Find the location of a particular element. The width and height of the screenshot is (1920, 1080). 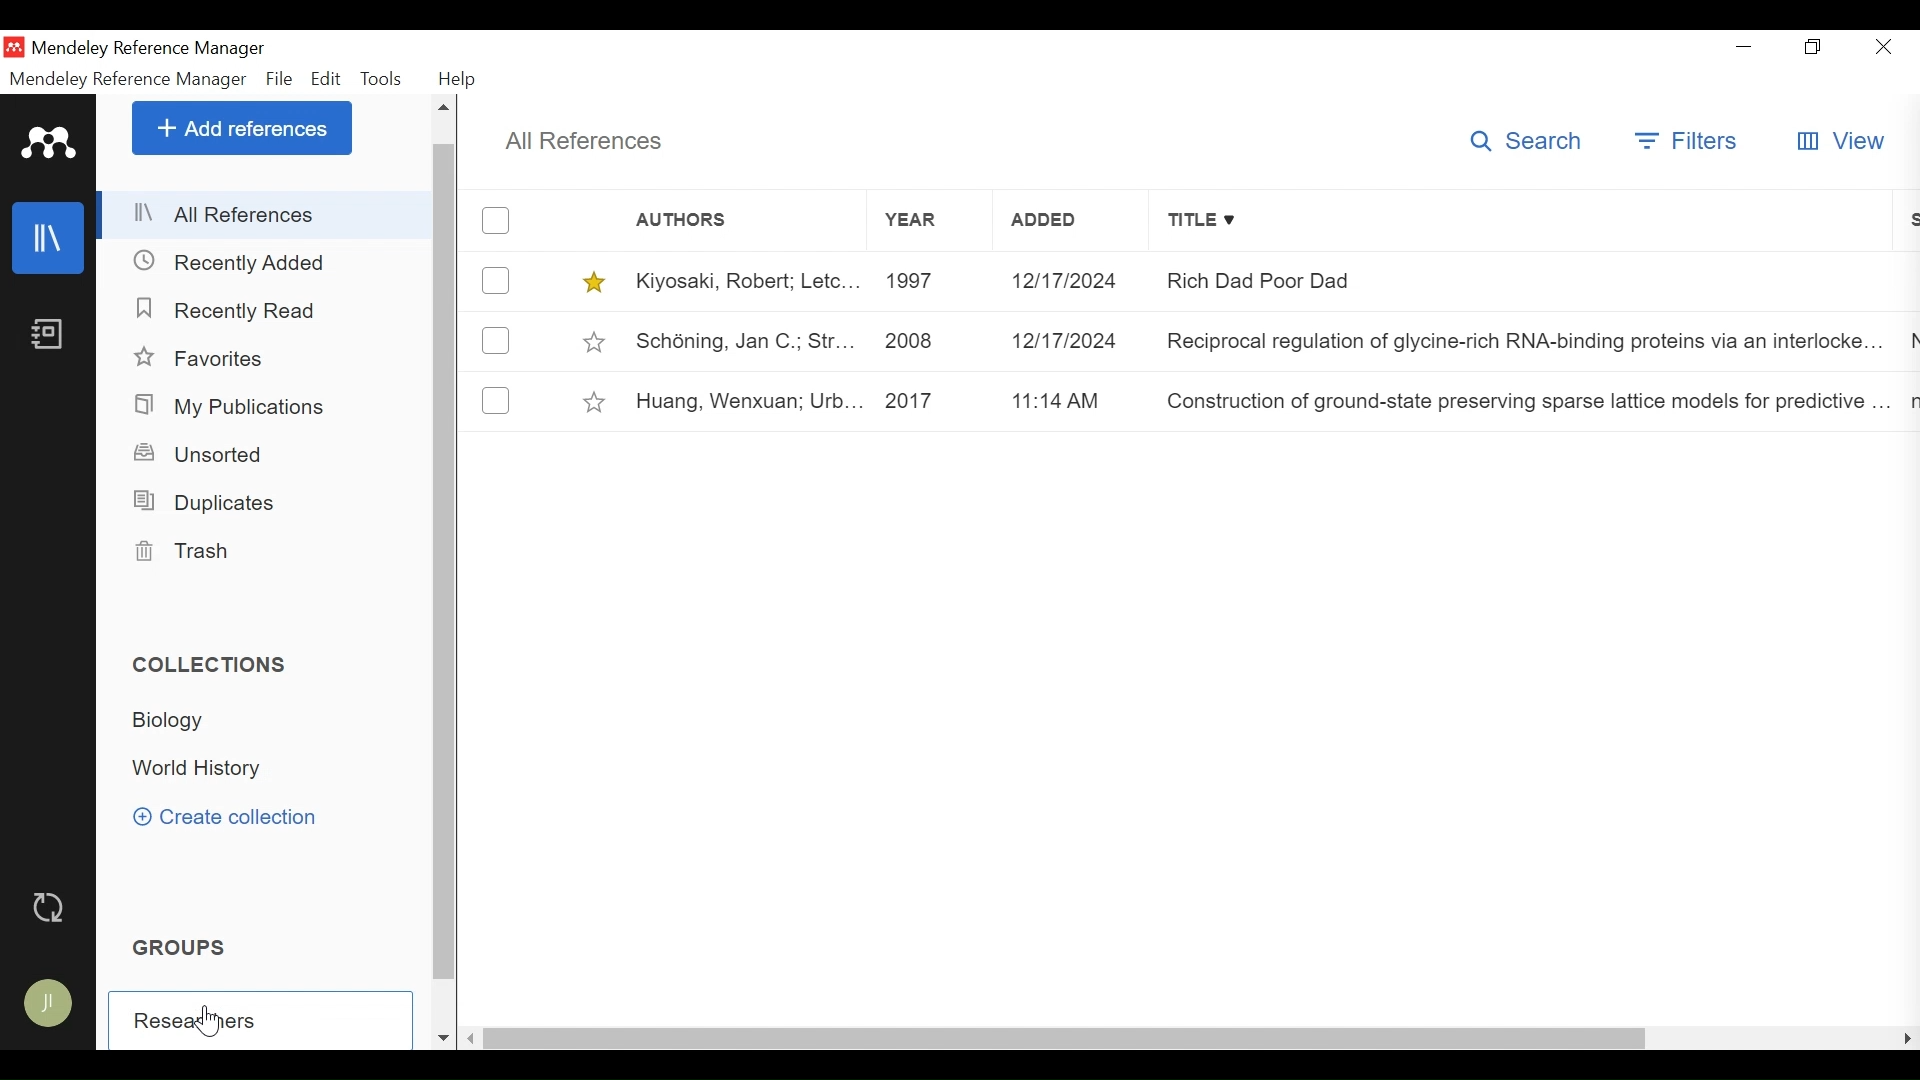

toggle Favorites is located at coordinates (595, 283).